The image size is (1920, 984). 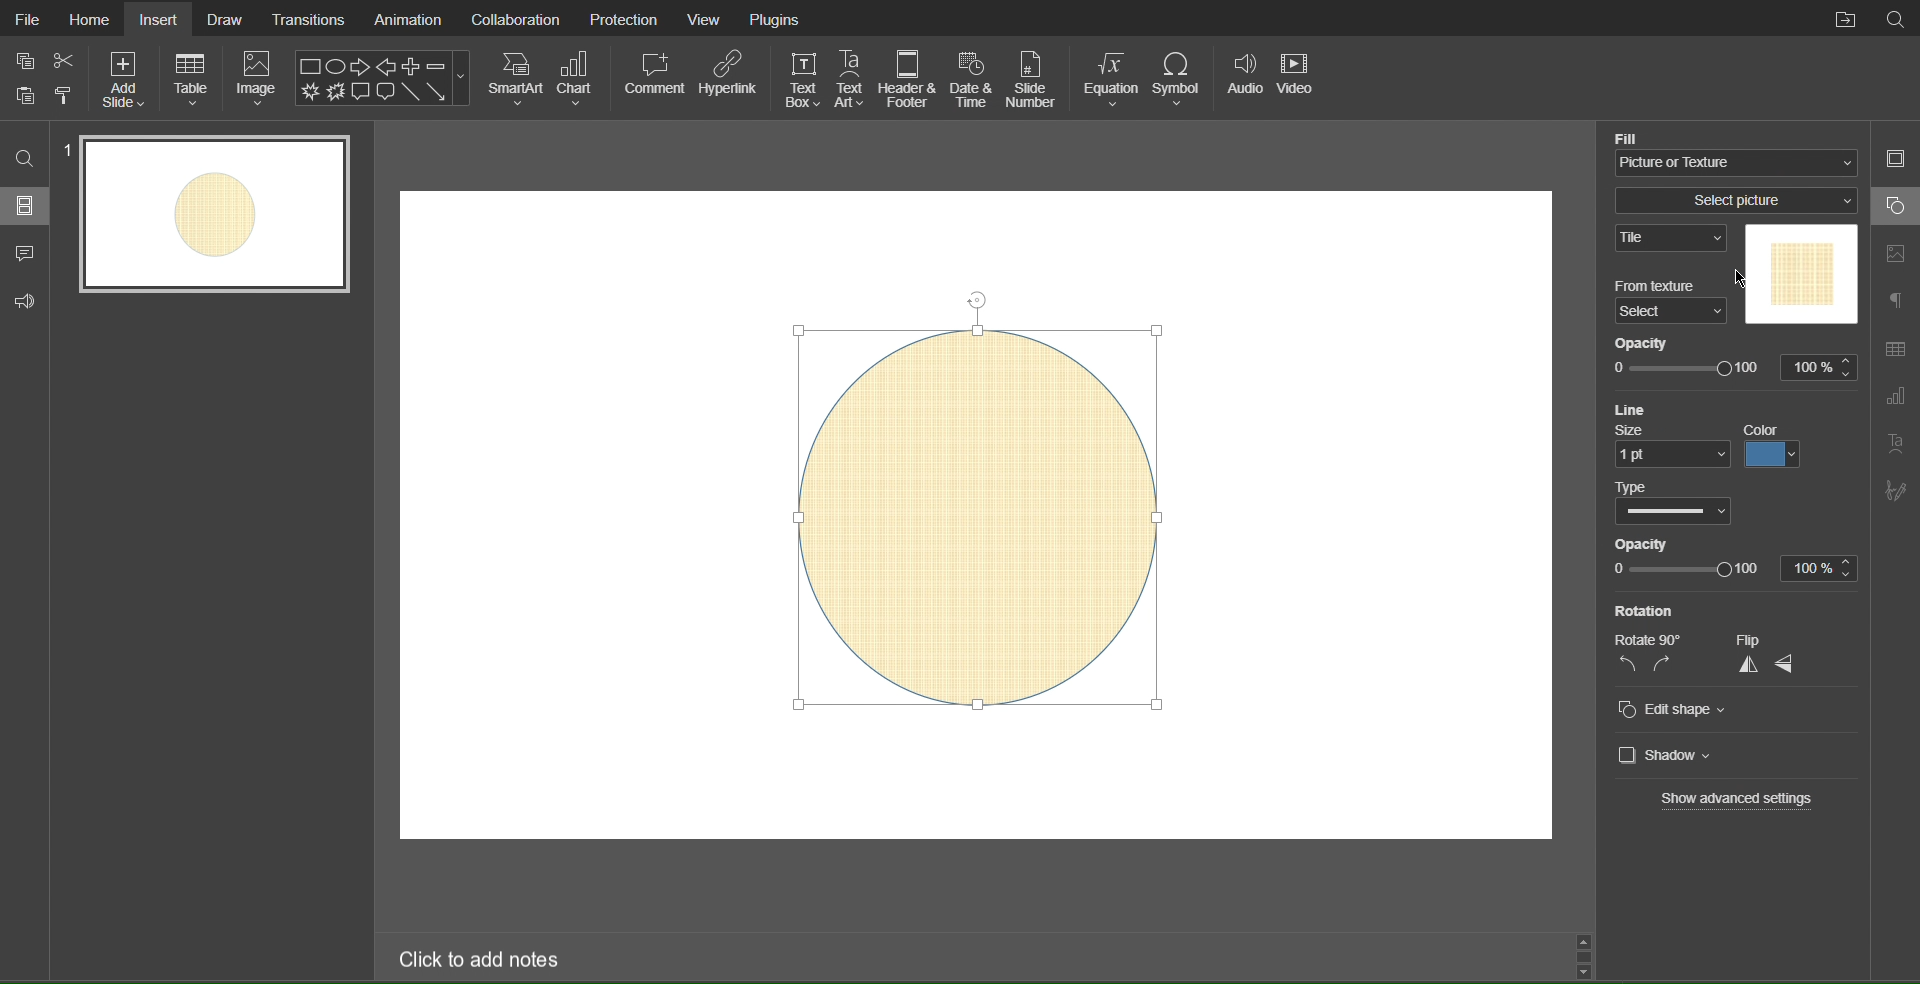 I want to click on Animation, so click(x=407, y=20).